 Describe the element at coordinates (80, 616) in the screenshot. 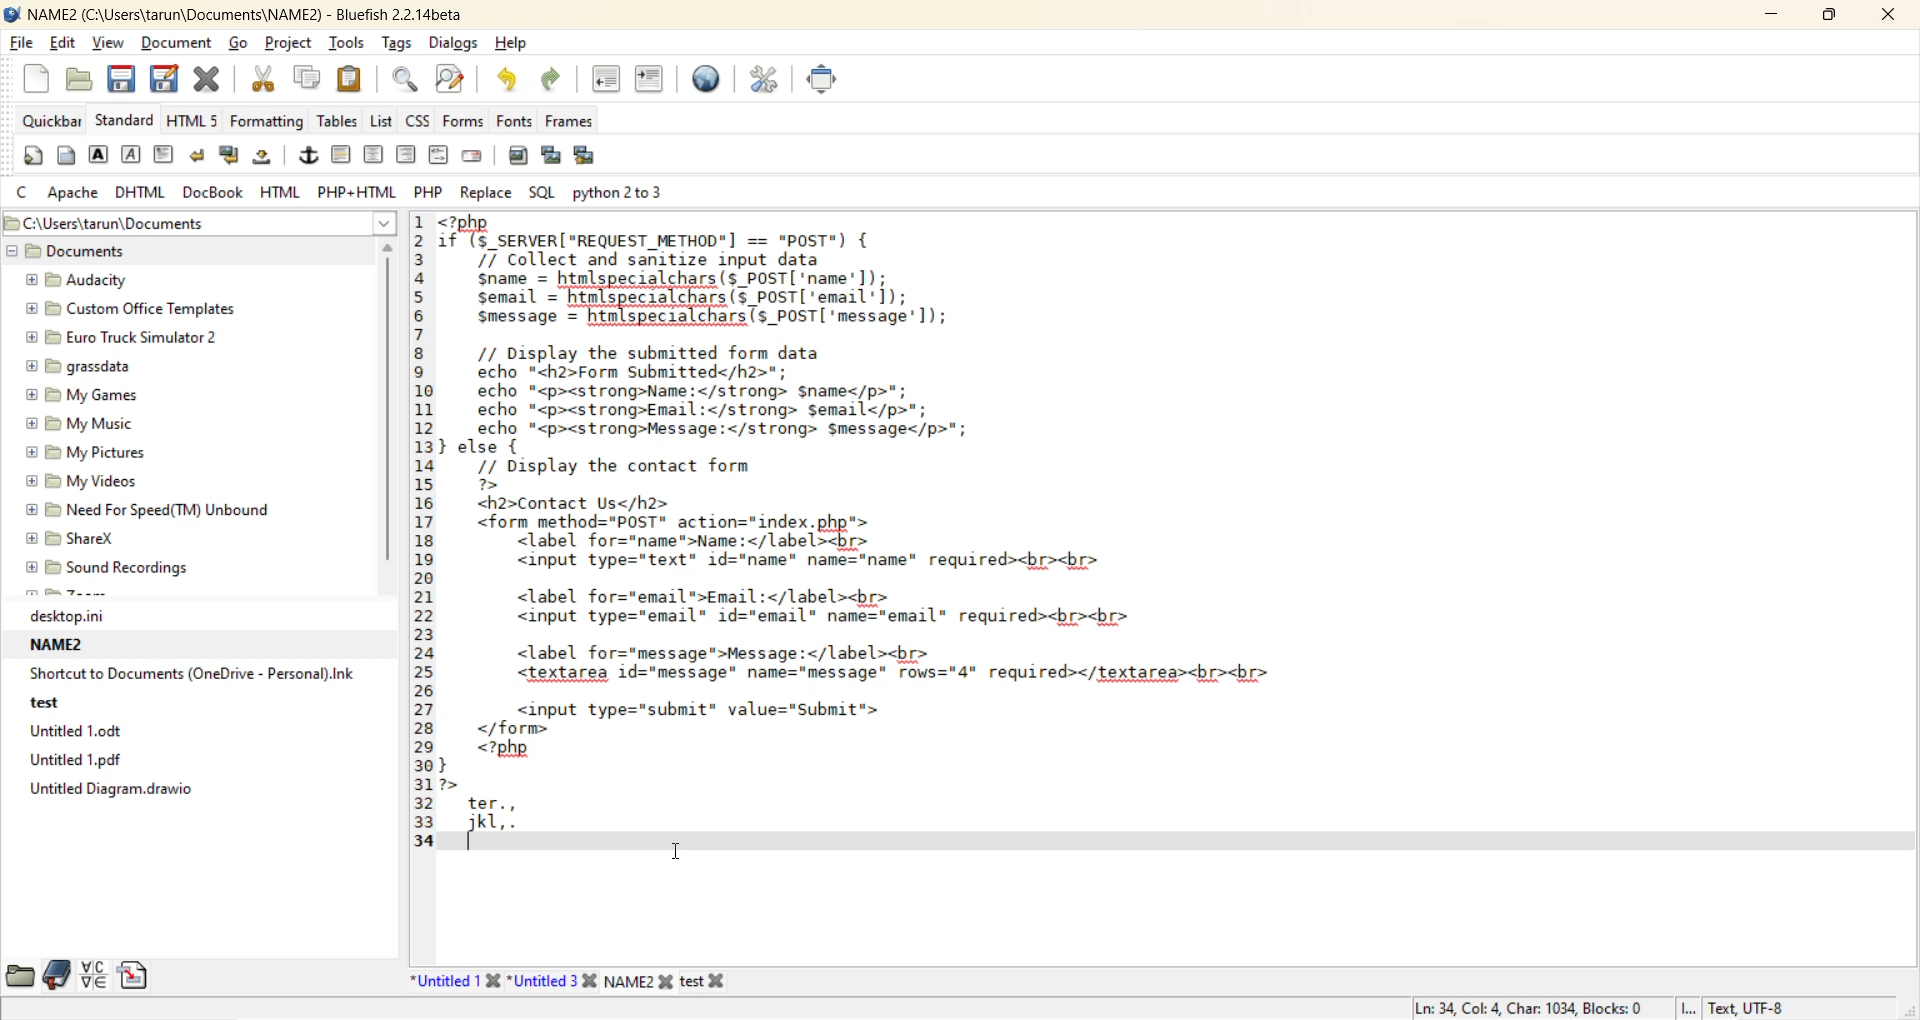

I see `desktop.ini` at that location.